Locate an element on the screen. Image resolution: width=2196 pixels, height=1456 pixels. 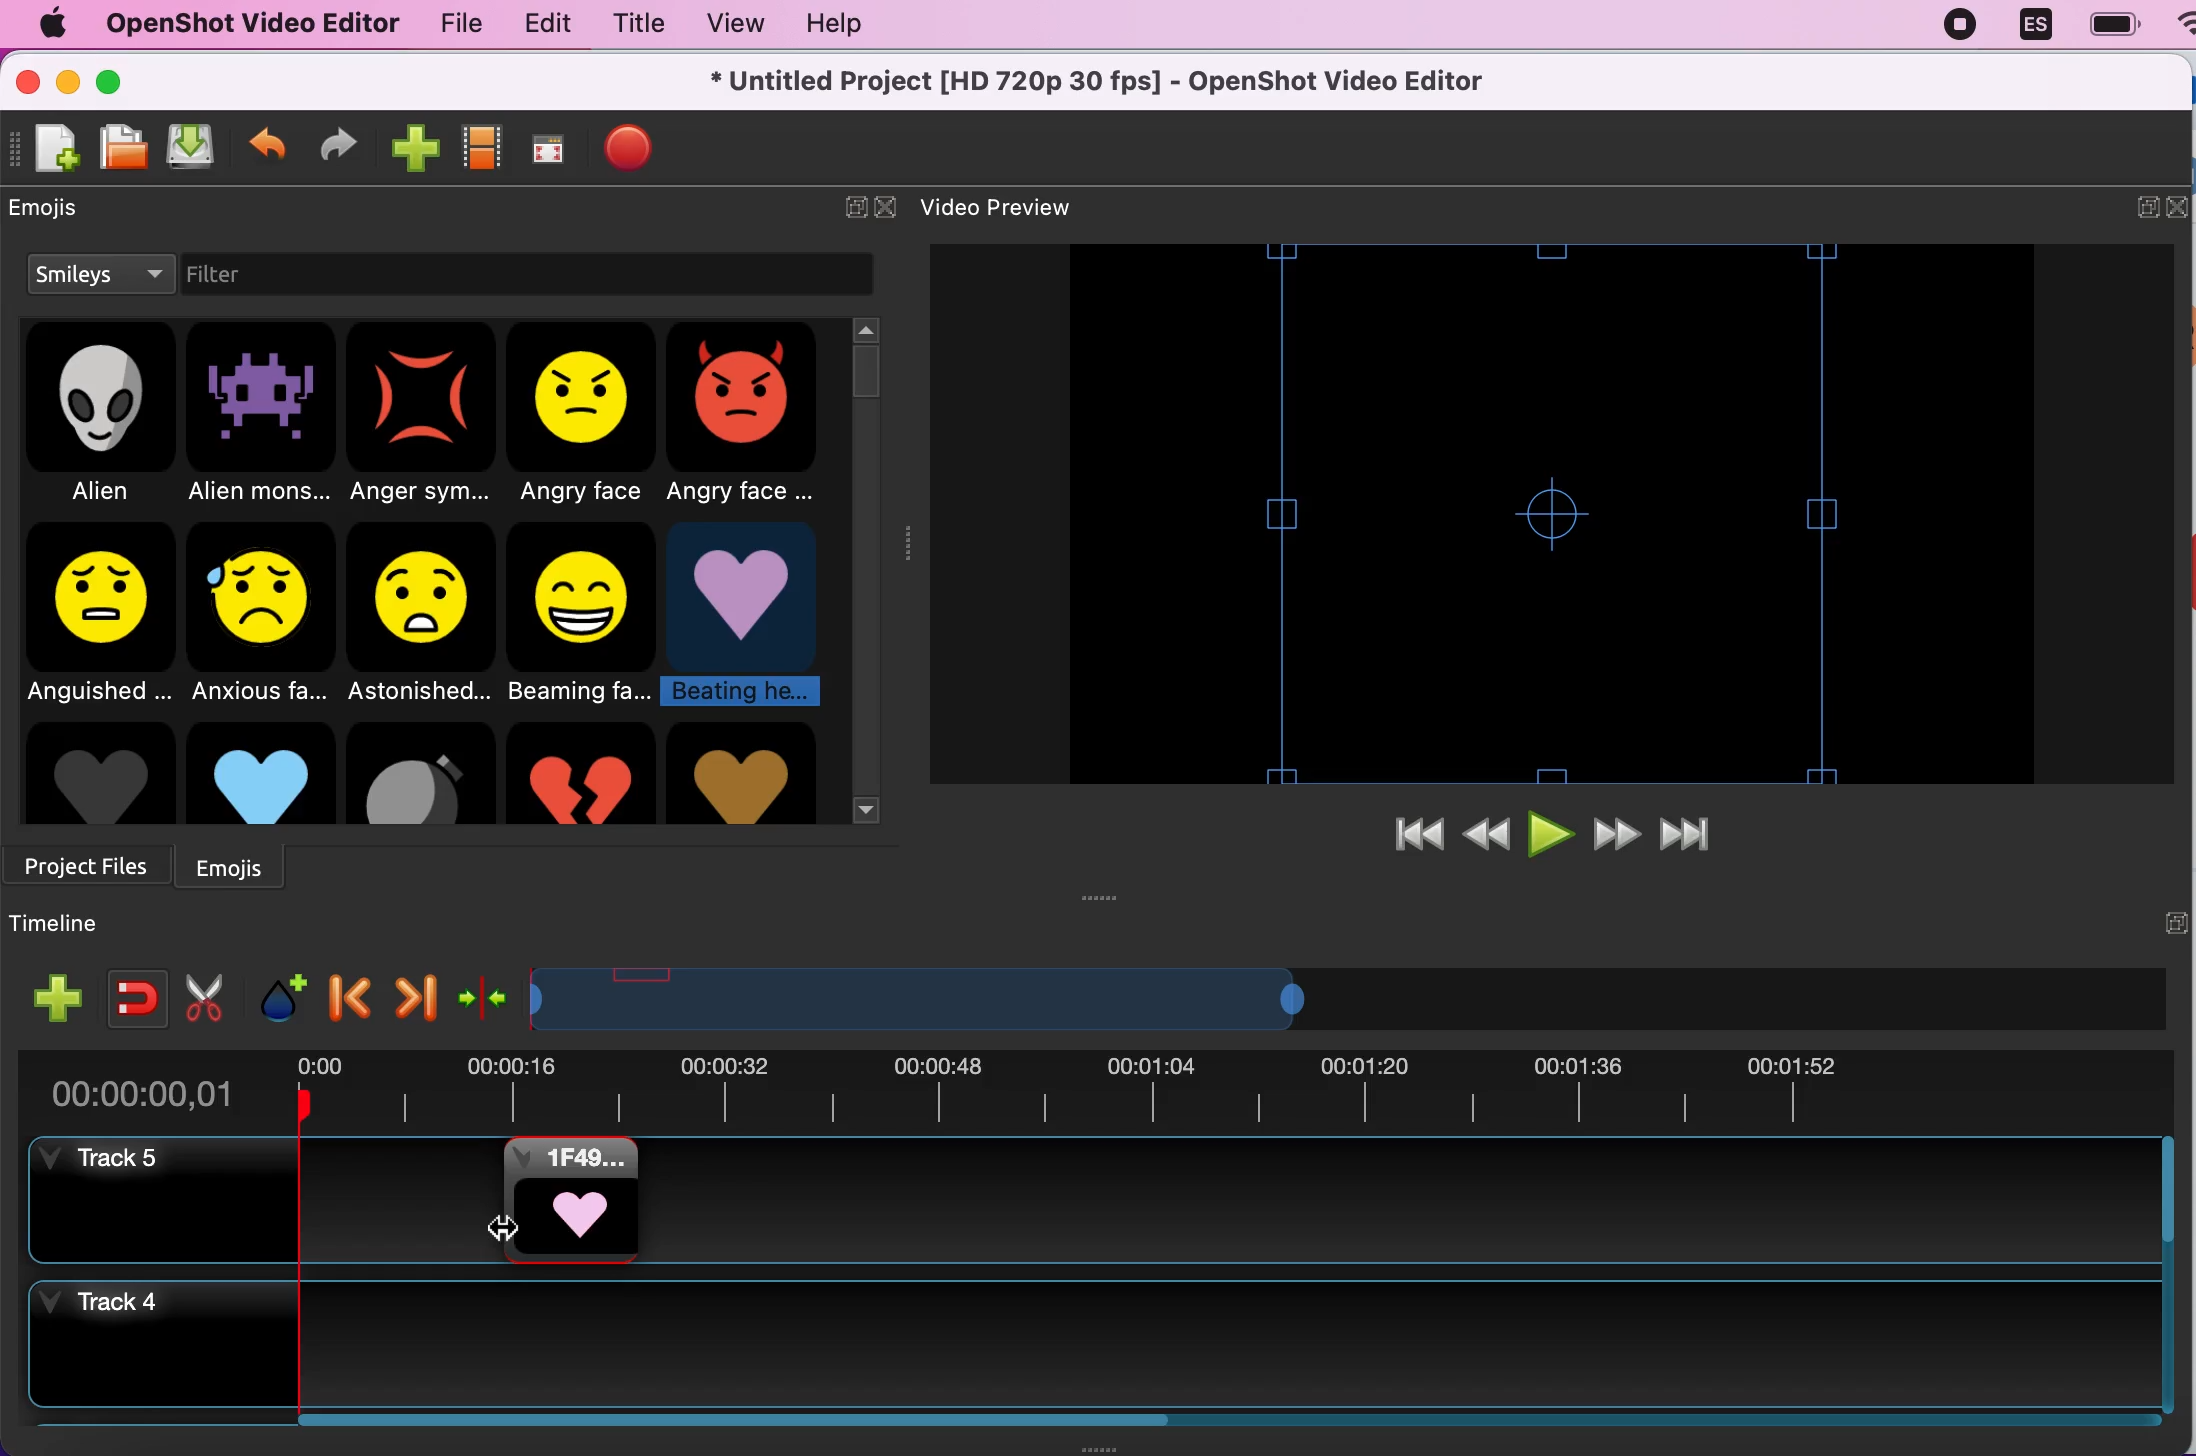
beating heart is located at coordinates (749, 615).